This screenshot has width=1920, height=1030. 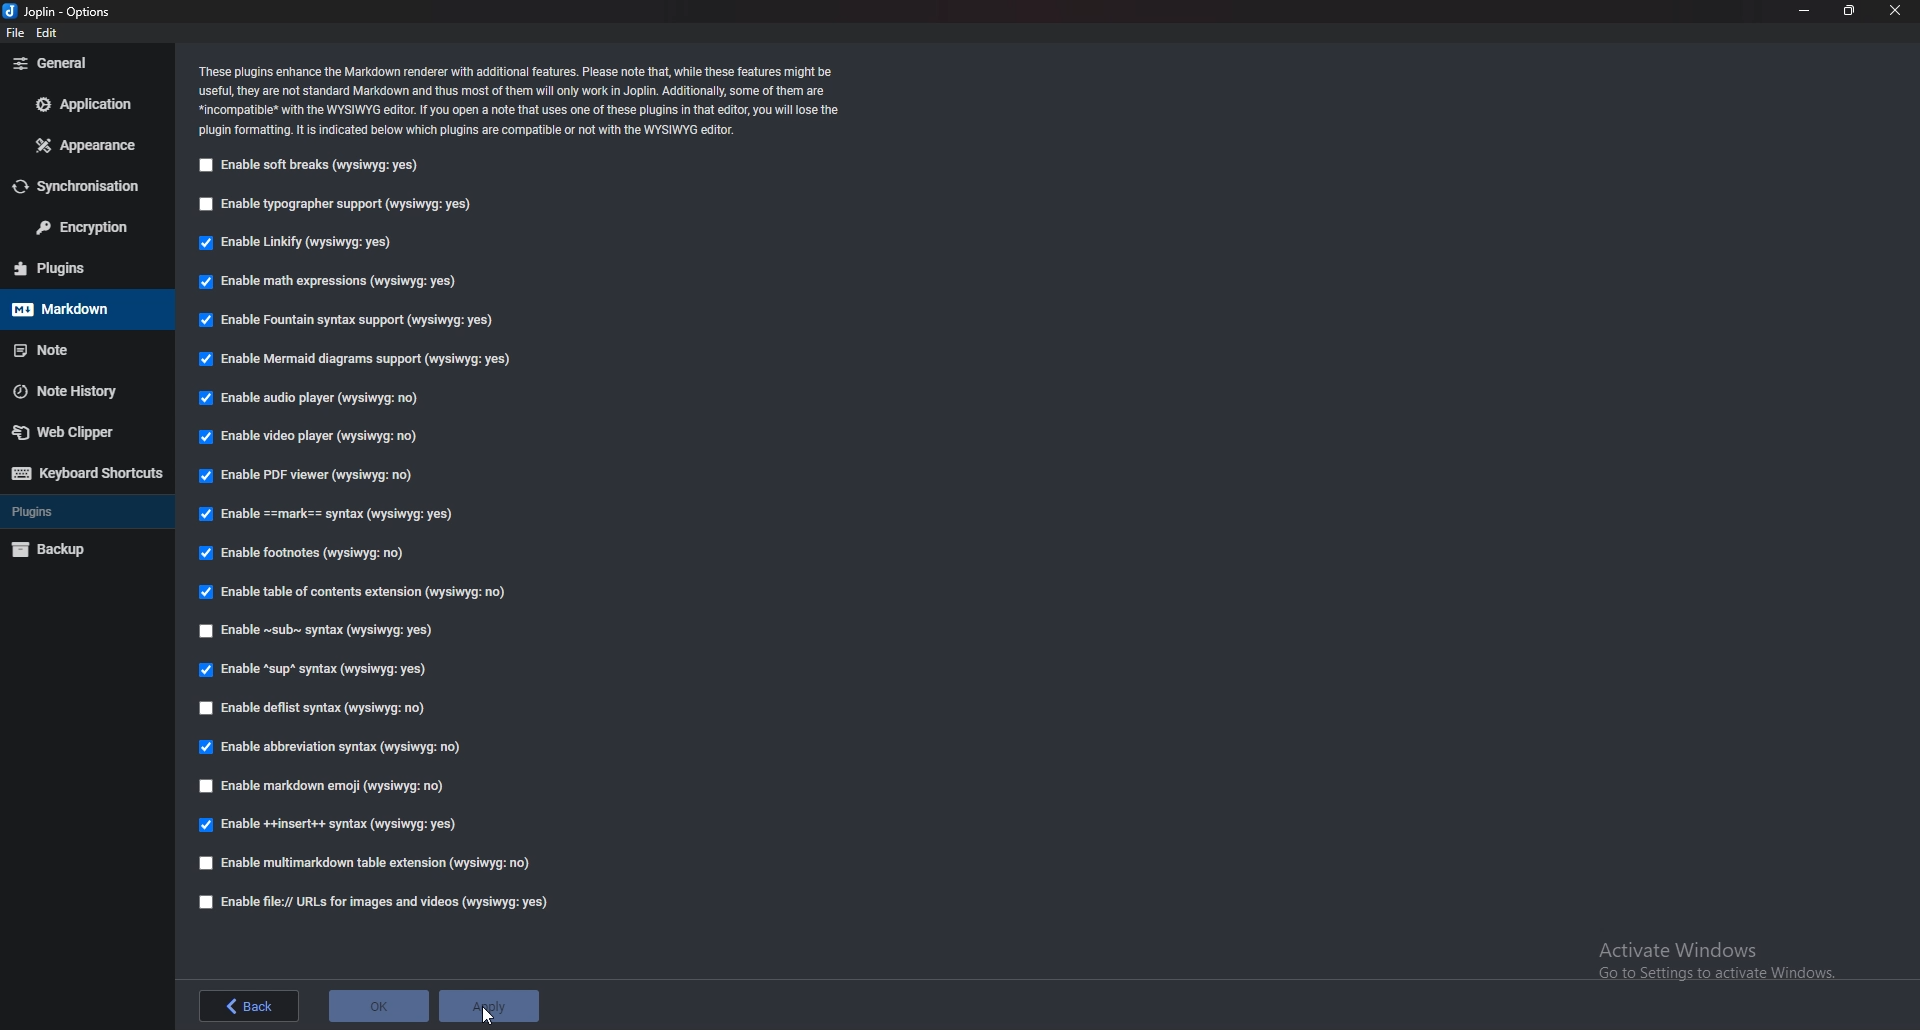 What do you see at coordinates (1894, 10) in the screenshot?
I see `close` at bounding box center [1894, 10].